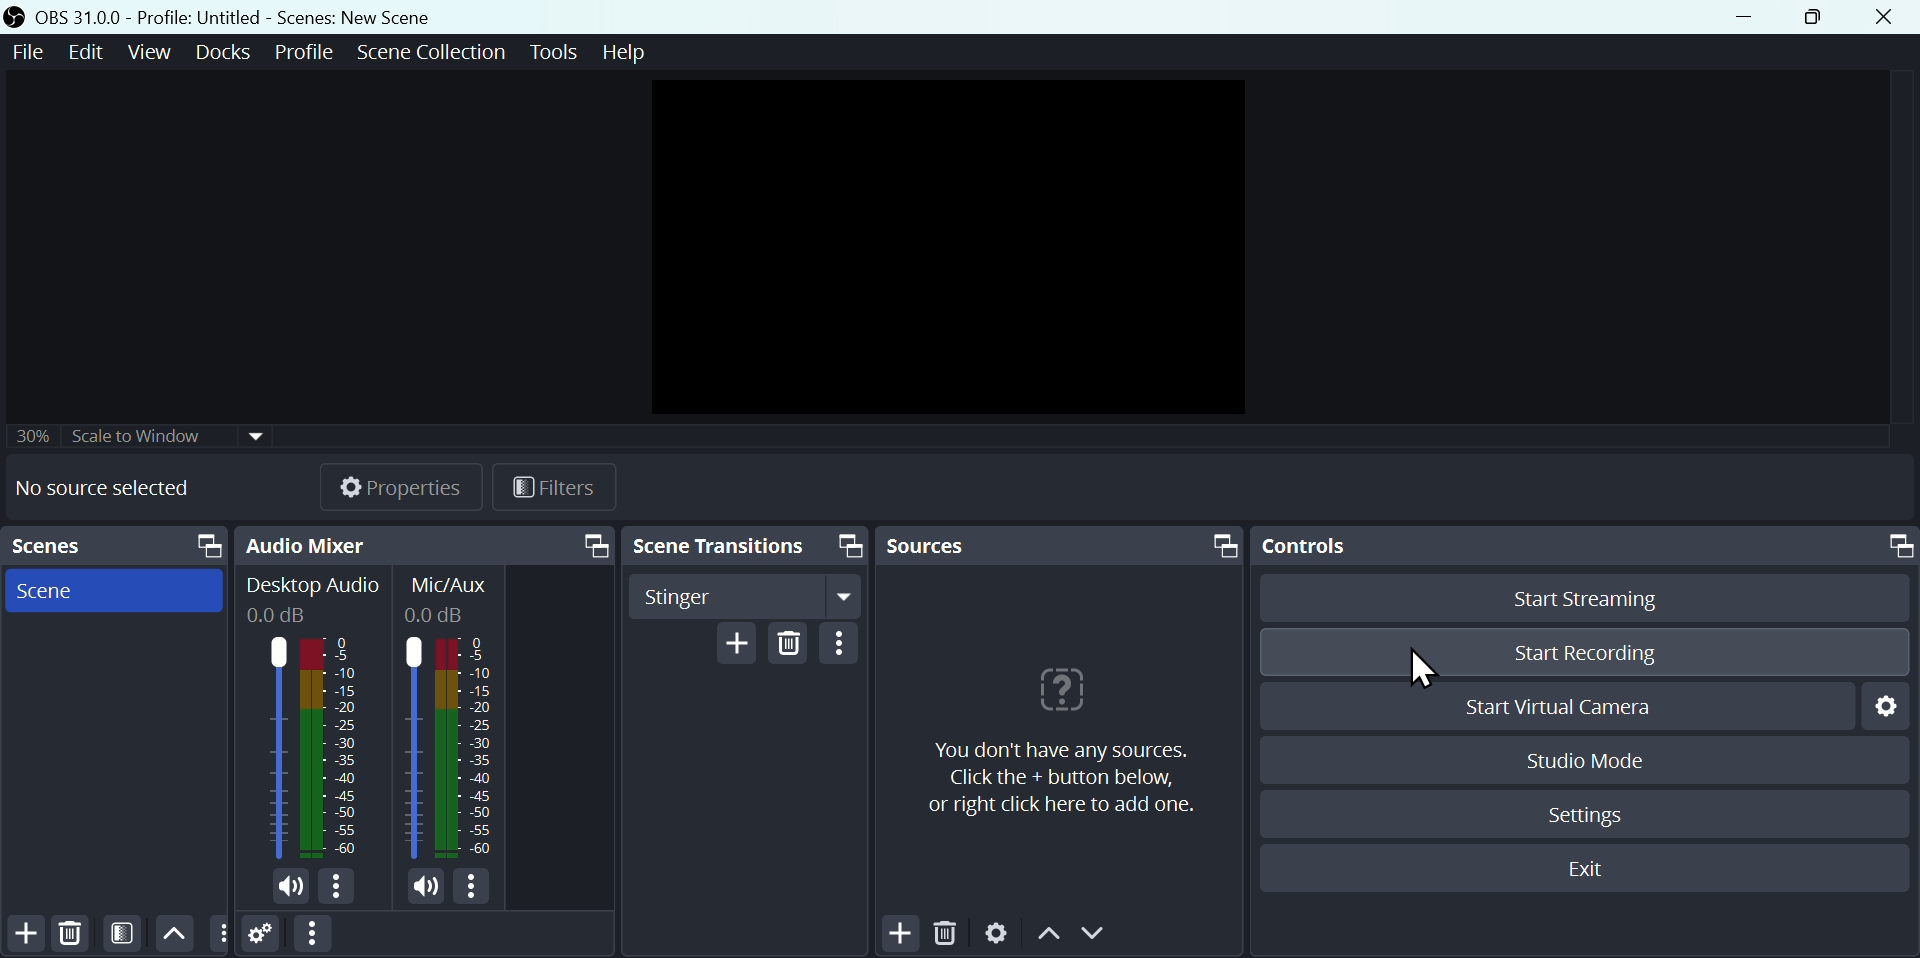  I want to click on View, so click(150, 57).